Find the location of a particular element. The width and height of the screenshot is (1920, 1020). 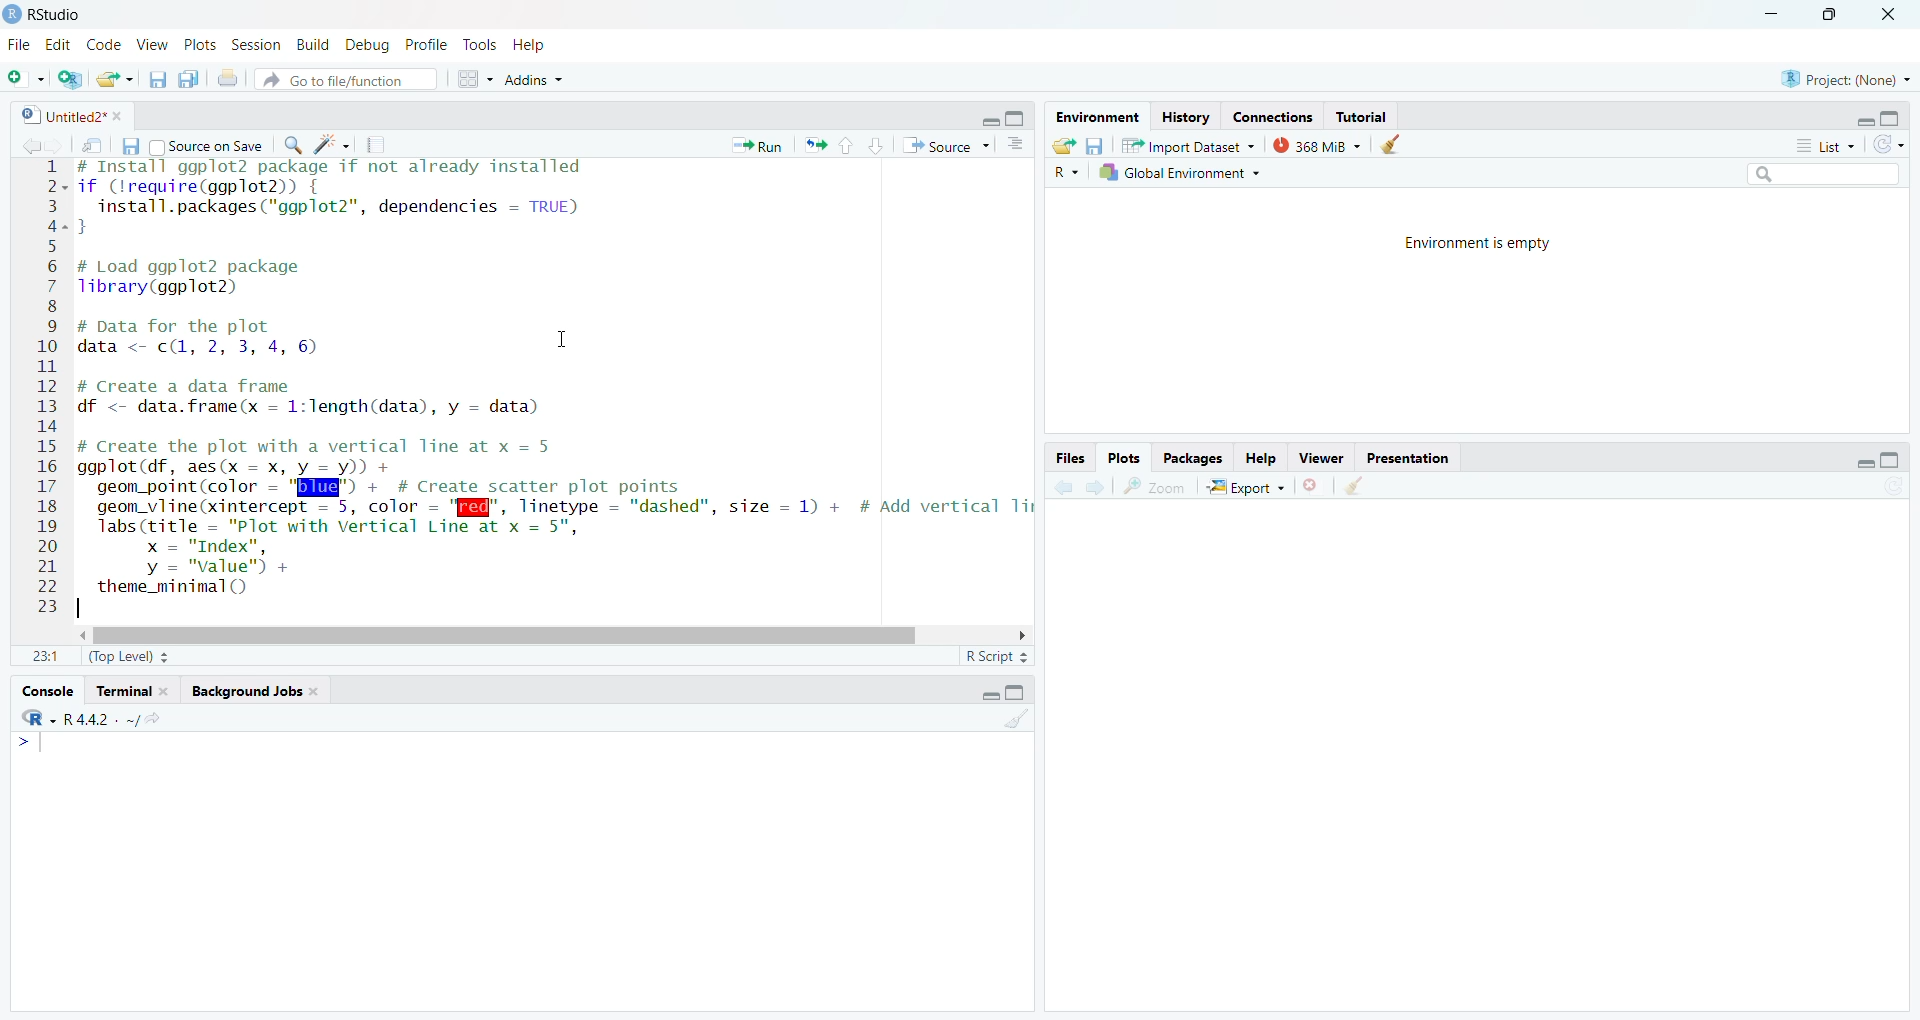

s Session is located at coordinates (252, 45).